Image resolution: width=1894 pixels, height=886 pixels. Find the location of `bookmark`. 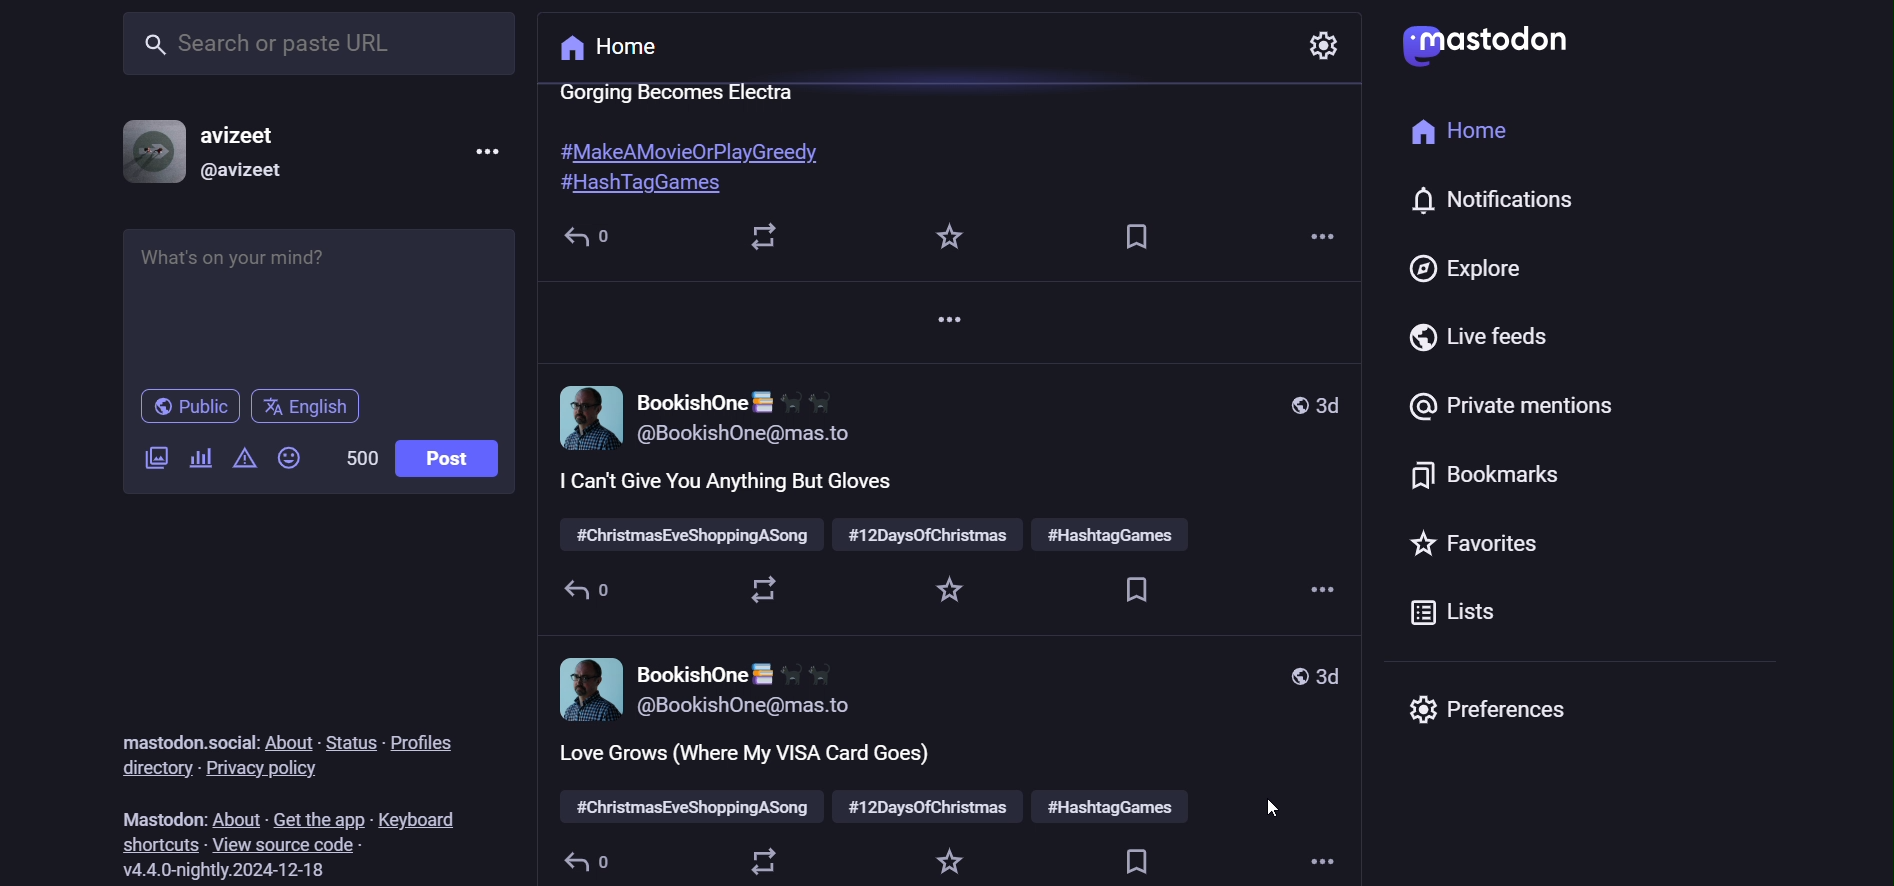

bookmark is located at coordinates (1138, 237).